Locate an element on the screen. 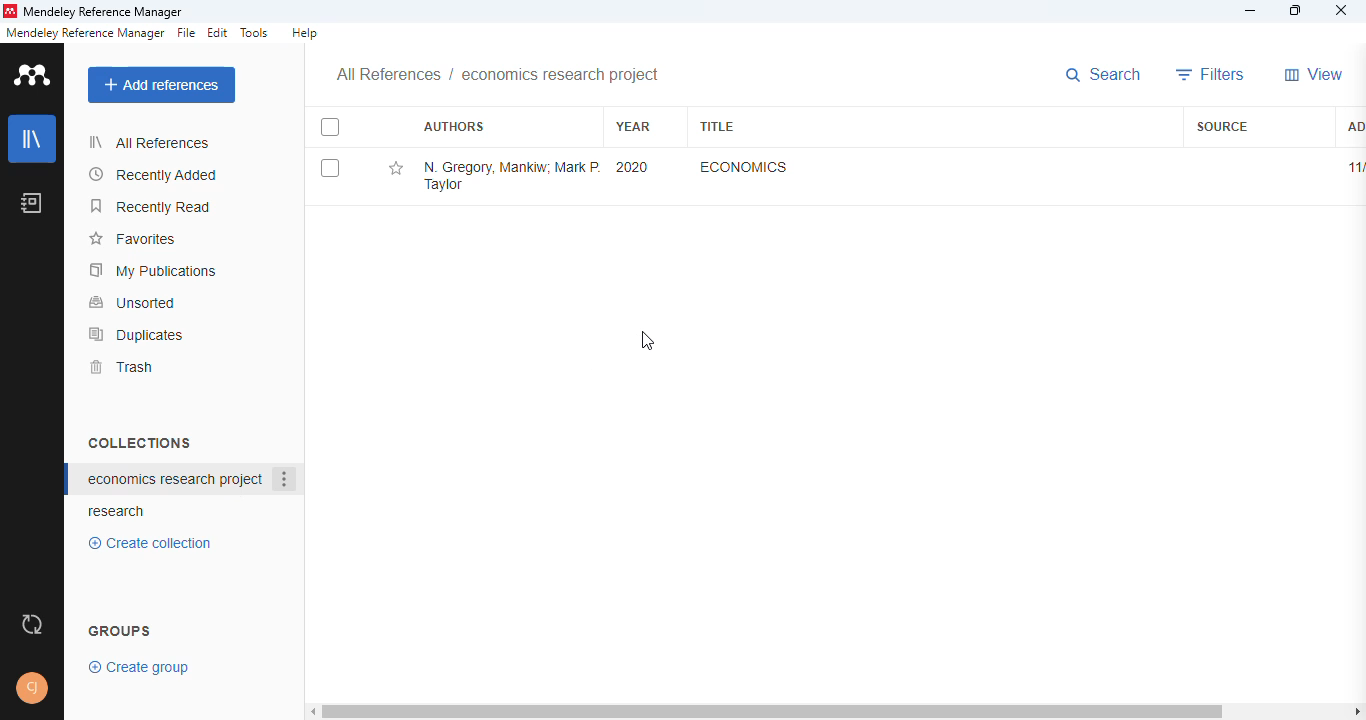  minimize is located at coordinates (1252, 11).